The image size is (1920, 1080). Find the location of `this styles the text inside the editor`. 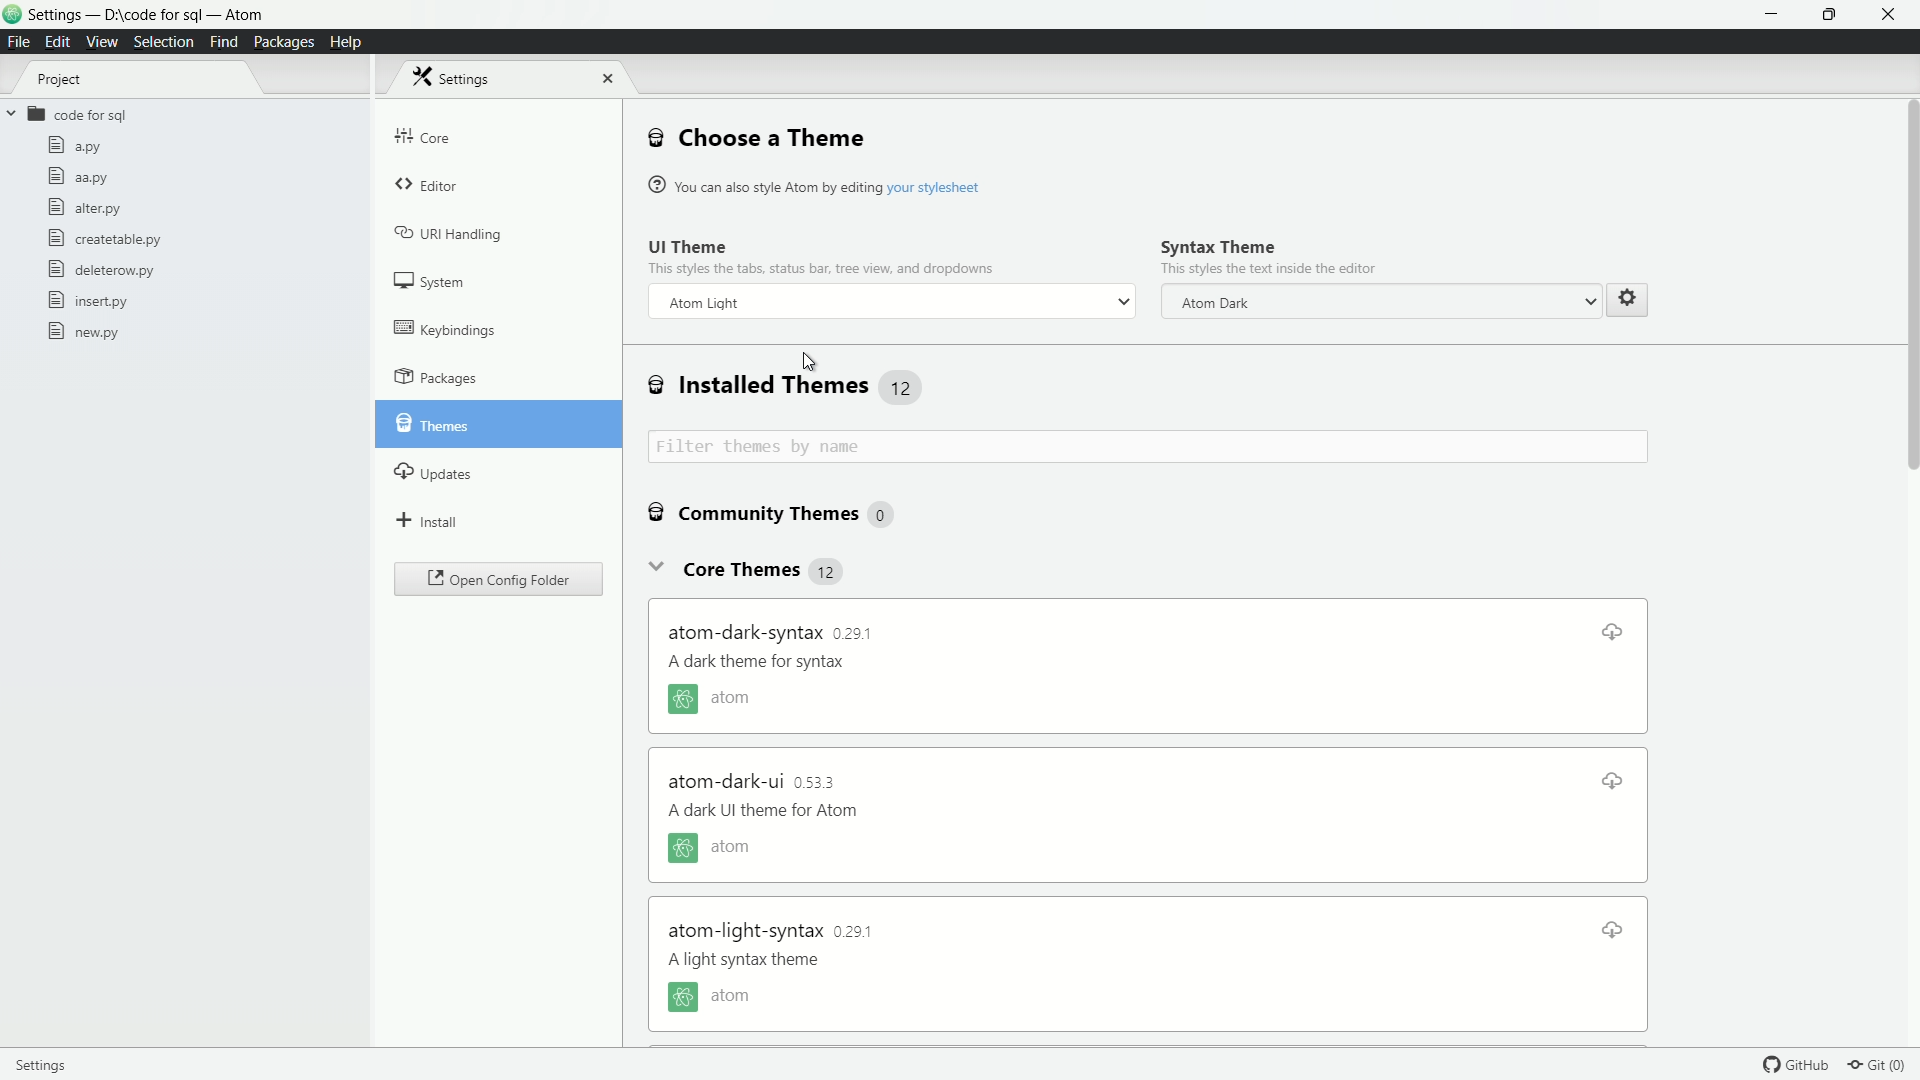

this styles the text inside the editor is located at coordinates (1277, 271).